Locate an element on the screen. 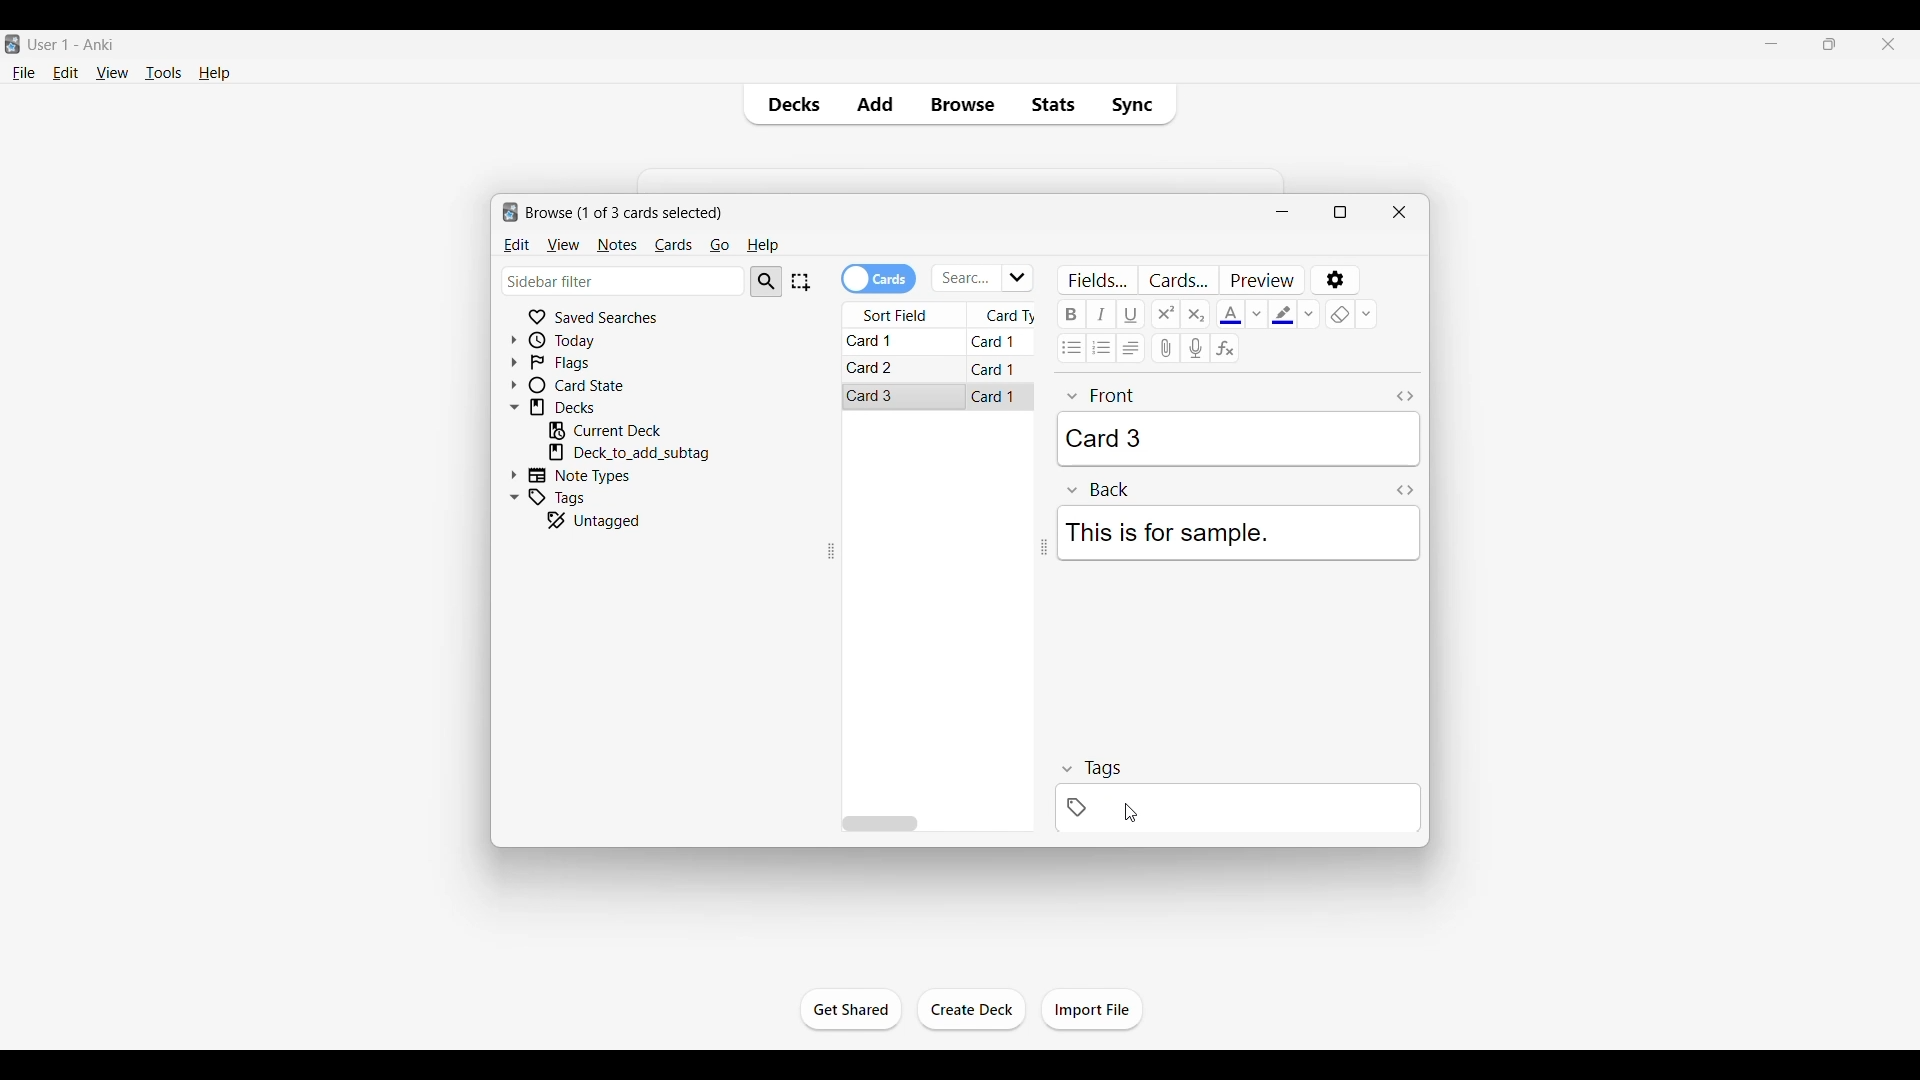 This screenshot has width=1920, height=1080. Click to start the study session for current deck is located at coordinates (851, 1010).